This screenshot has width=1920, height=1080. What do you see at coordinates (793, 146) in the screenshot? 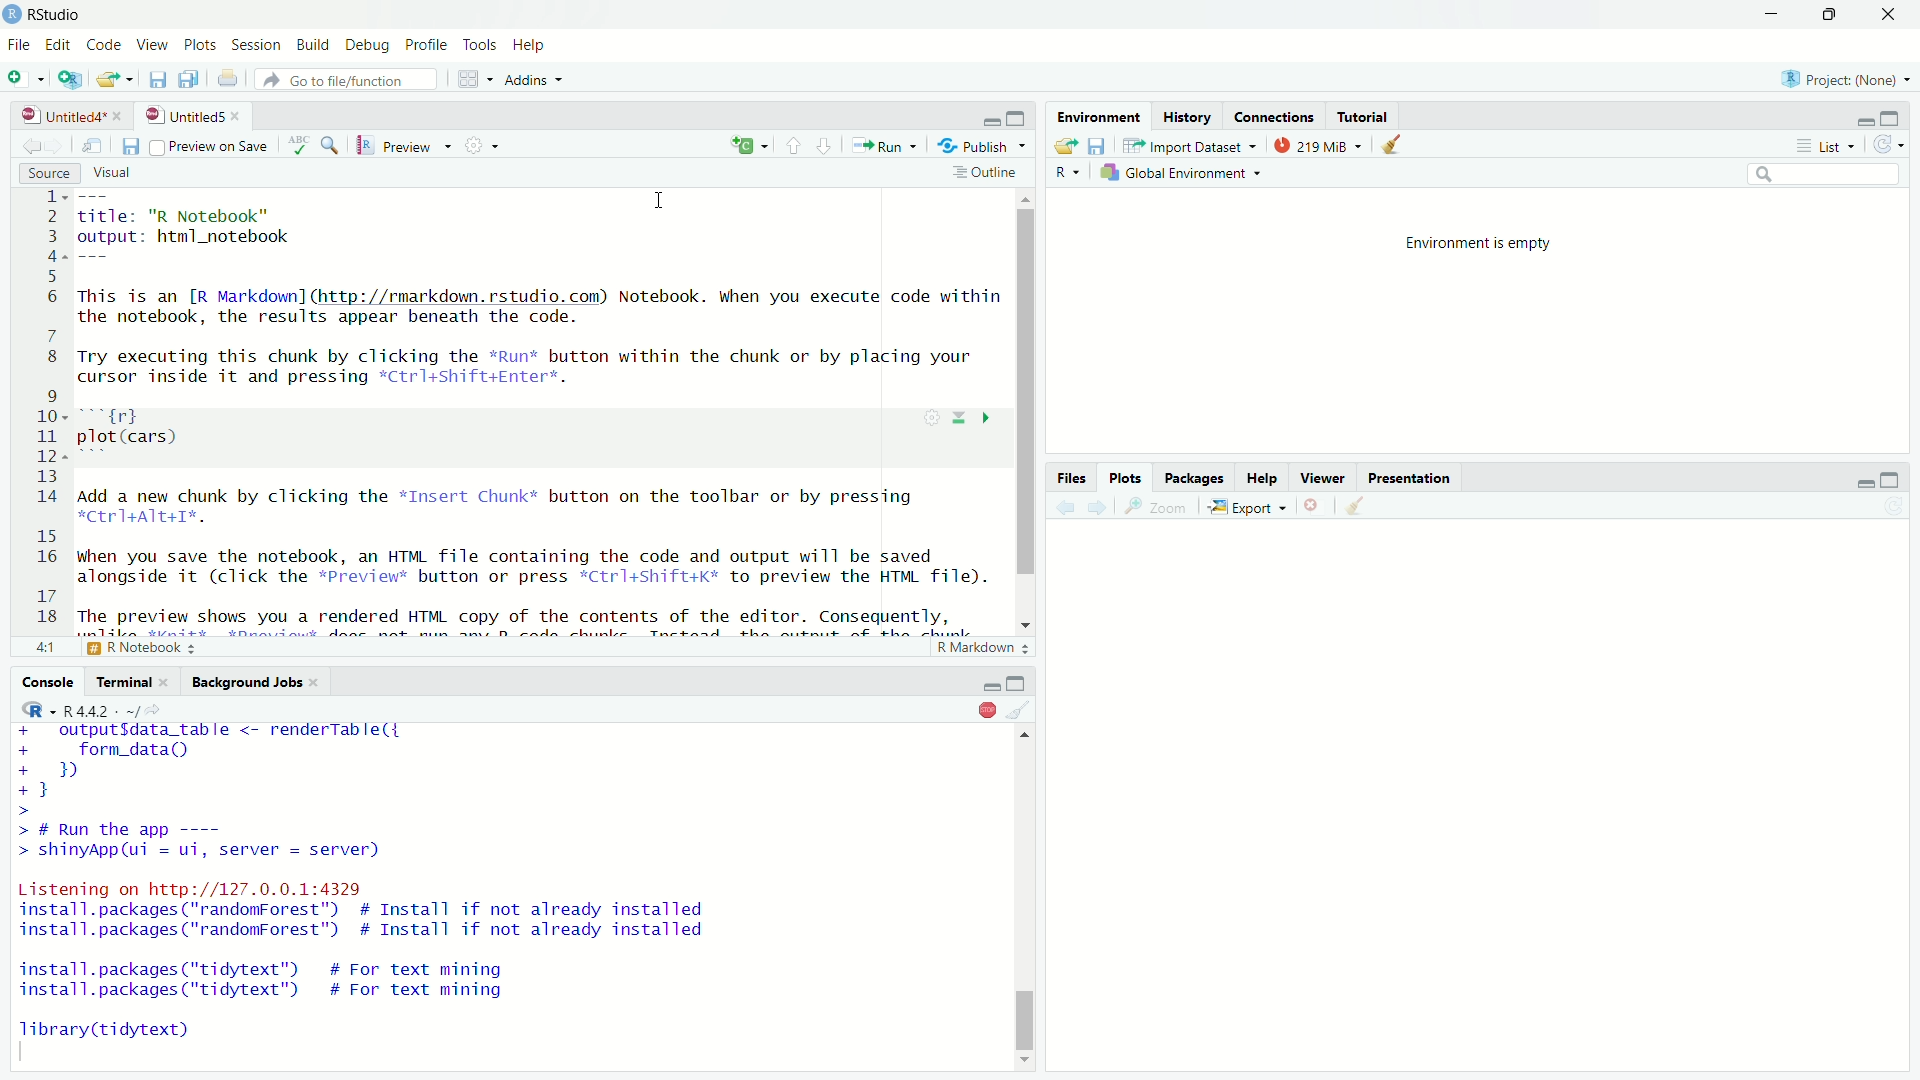
I see `go to previous section` at bounding box center [793, 146].